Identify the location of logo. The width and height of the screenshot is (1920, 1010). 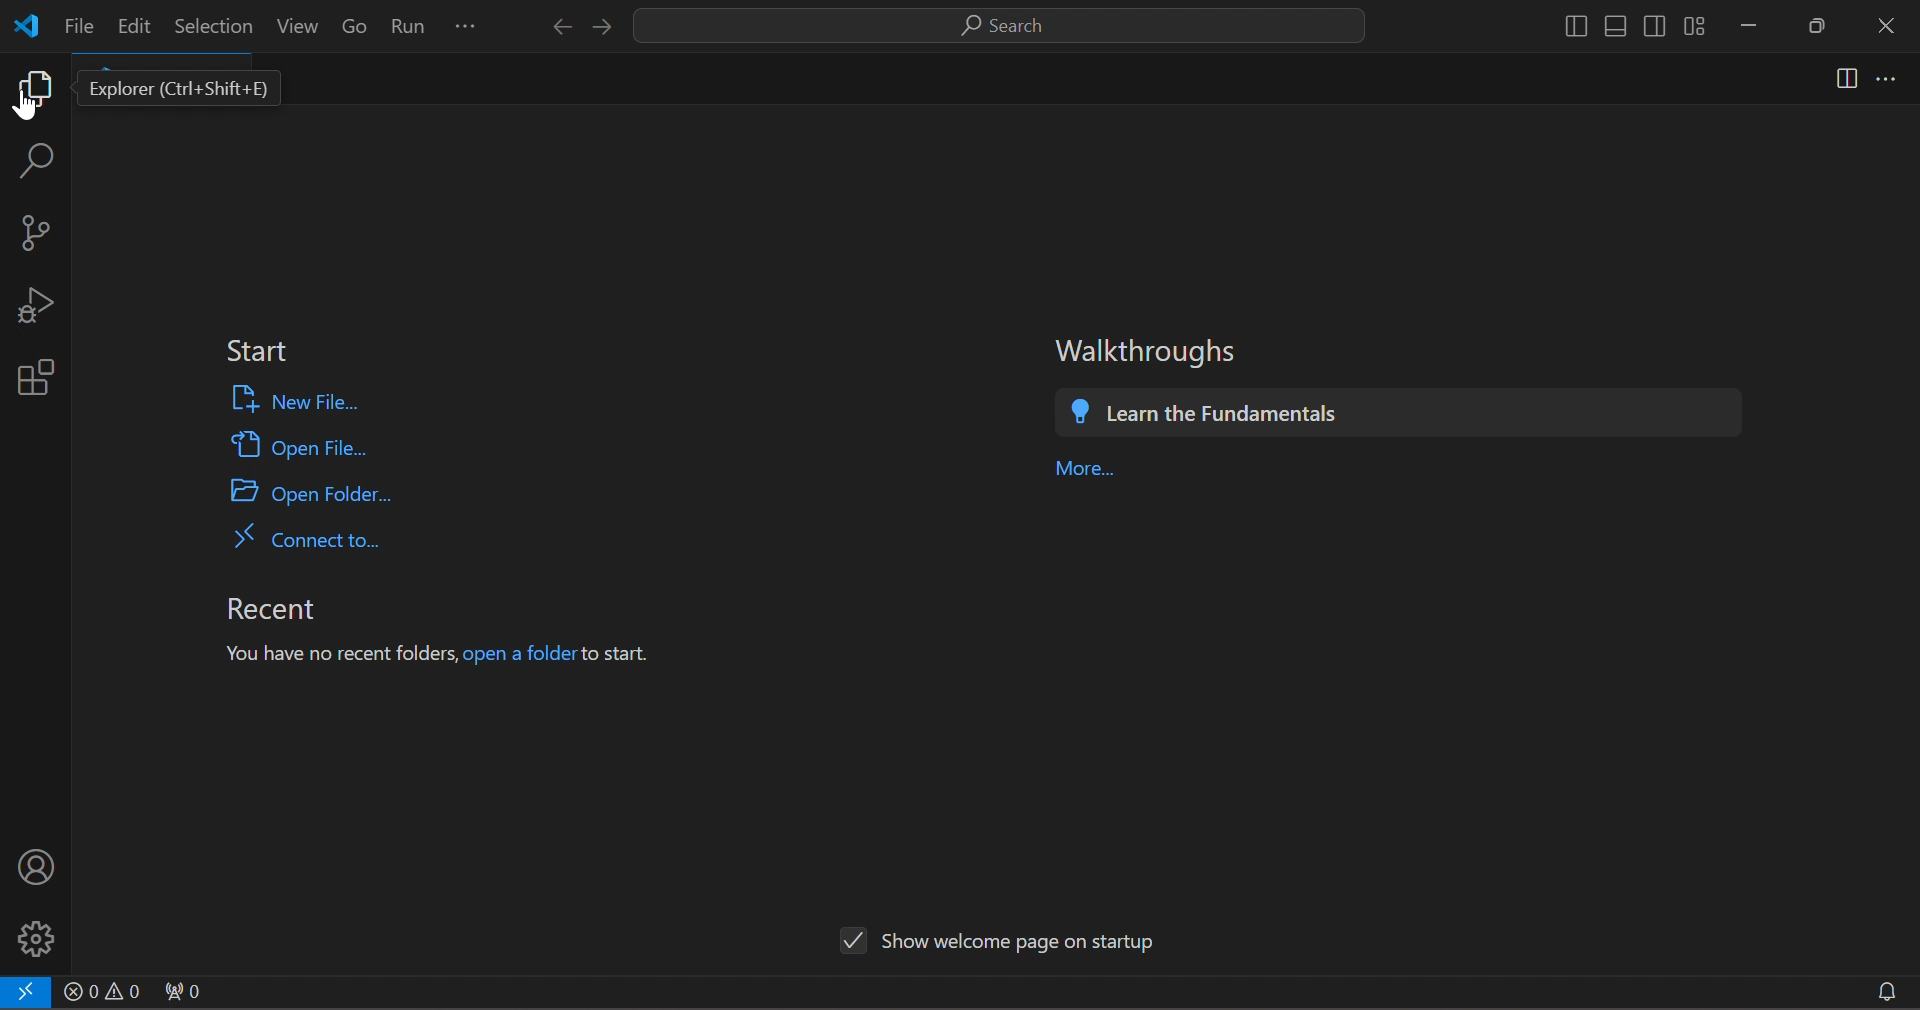
(32, 25).